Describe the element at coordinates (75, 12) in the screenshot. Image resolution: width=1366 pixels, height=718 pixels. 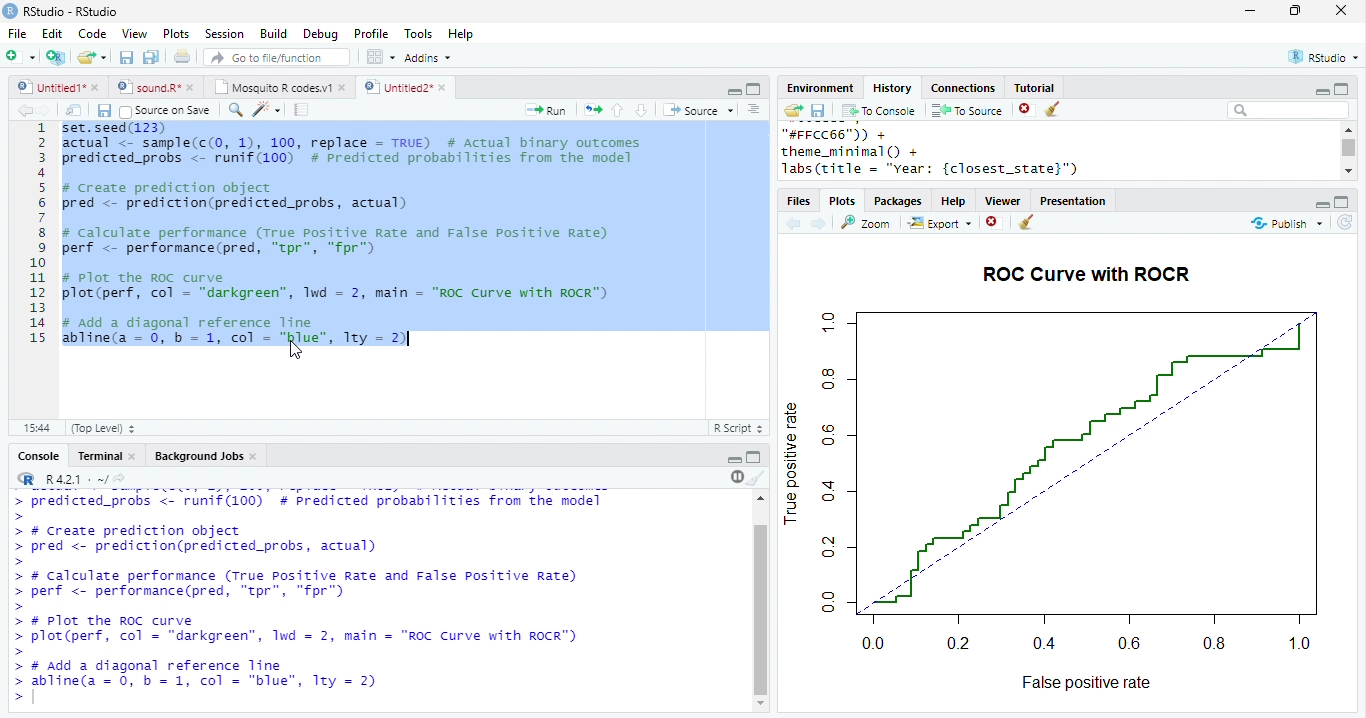
I see `RStudio-RStudio` at that location.